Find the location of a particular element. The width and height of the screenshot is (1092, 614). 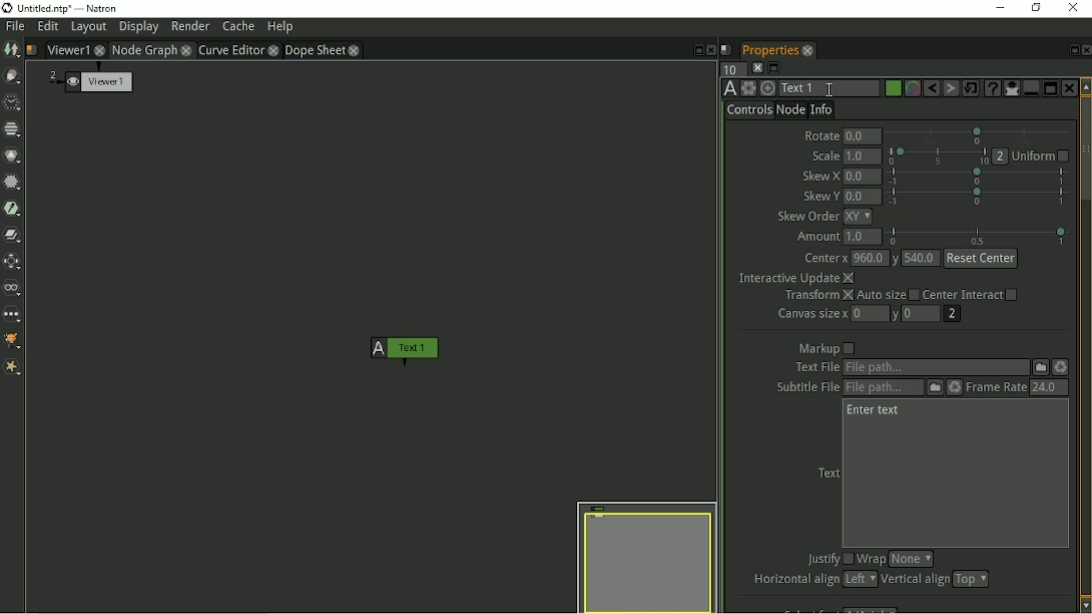

Cache is located at coordinates (238, 26).